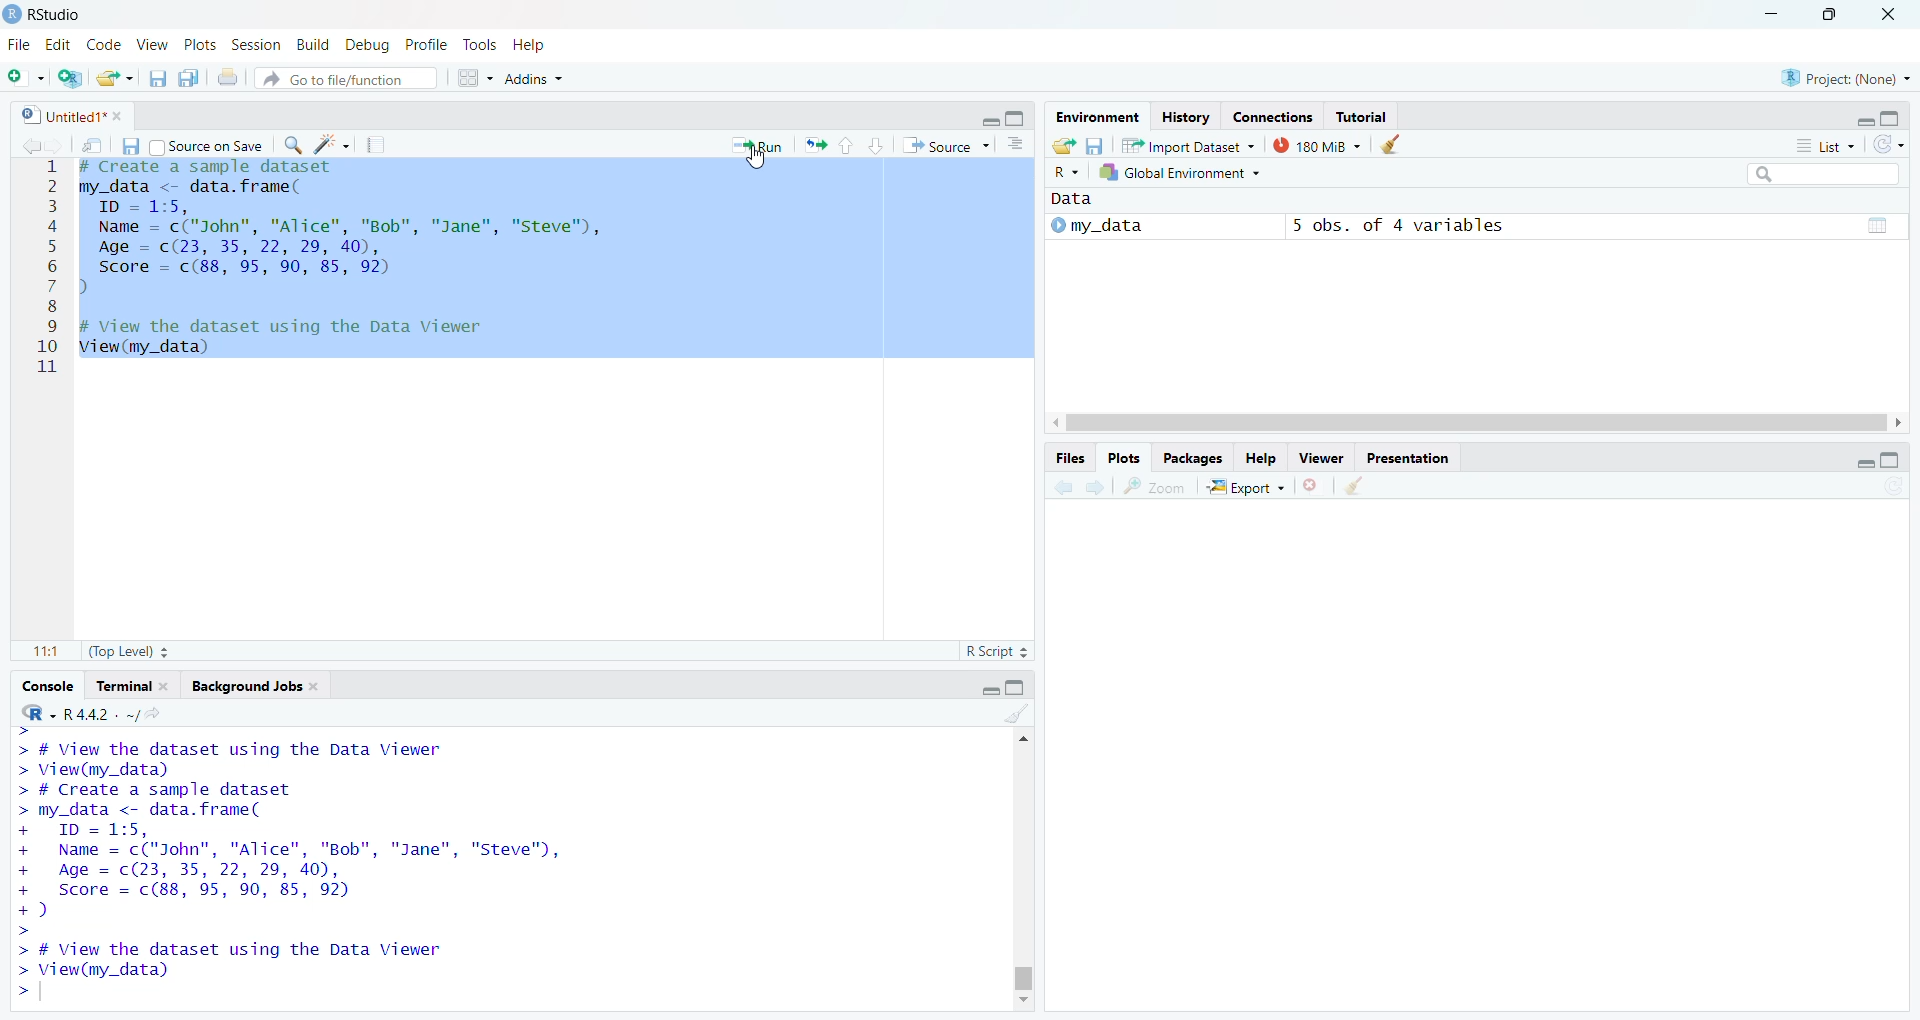 The image size is (1920, 1020). Describe the element at coordinates (1096, 228) in the screenshot. I see `My_data` at that location.